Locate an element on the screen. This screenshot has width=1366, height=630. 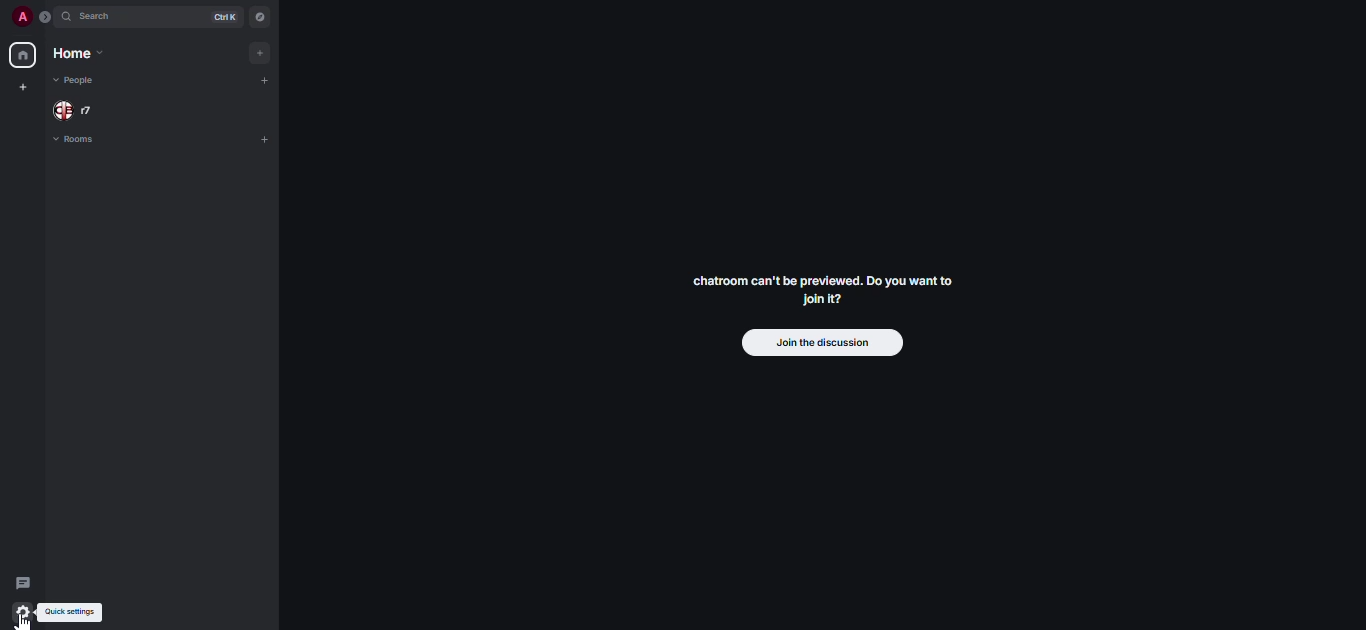
quick settings is located at coordinates (24, 613).